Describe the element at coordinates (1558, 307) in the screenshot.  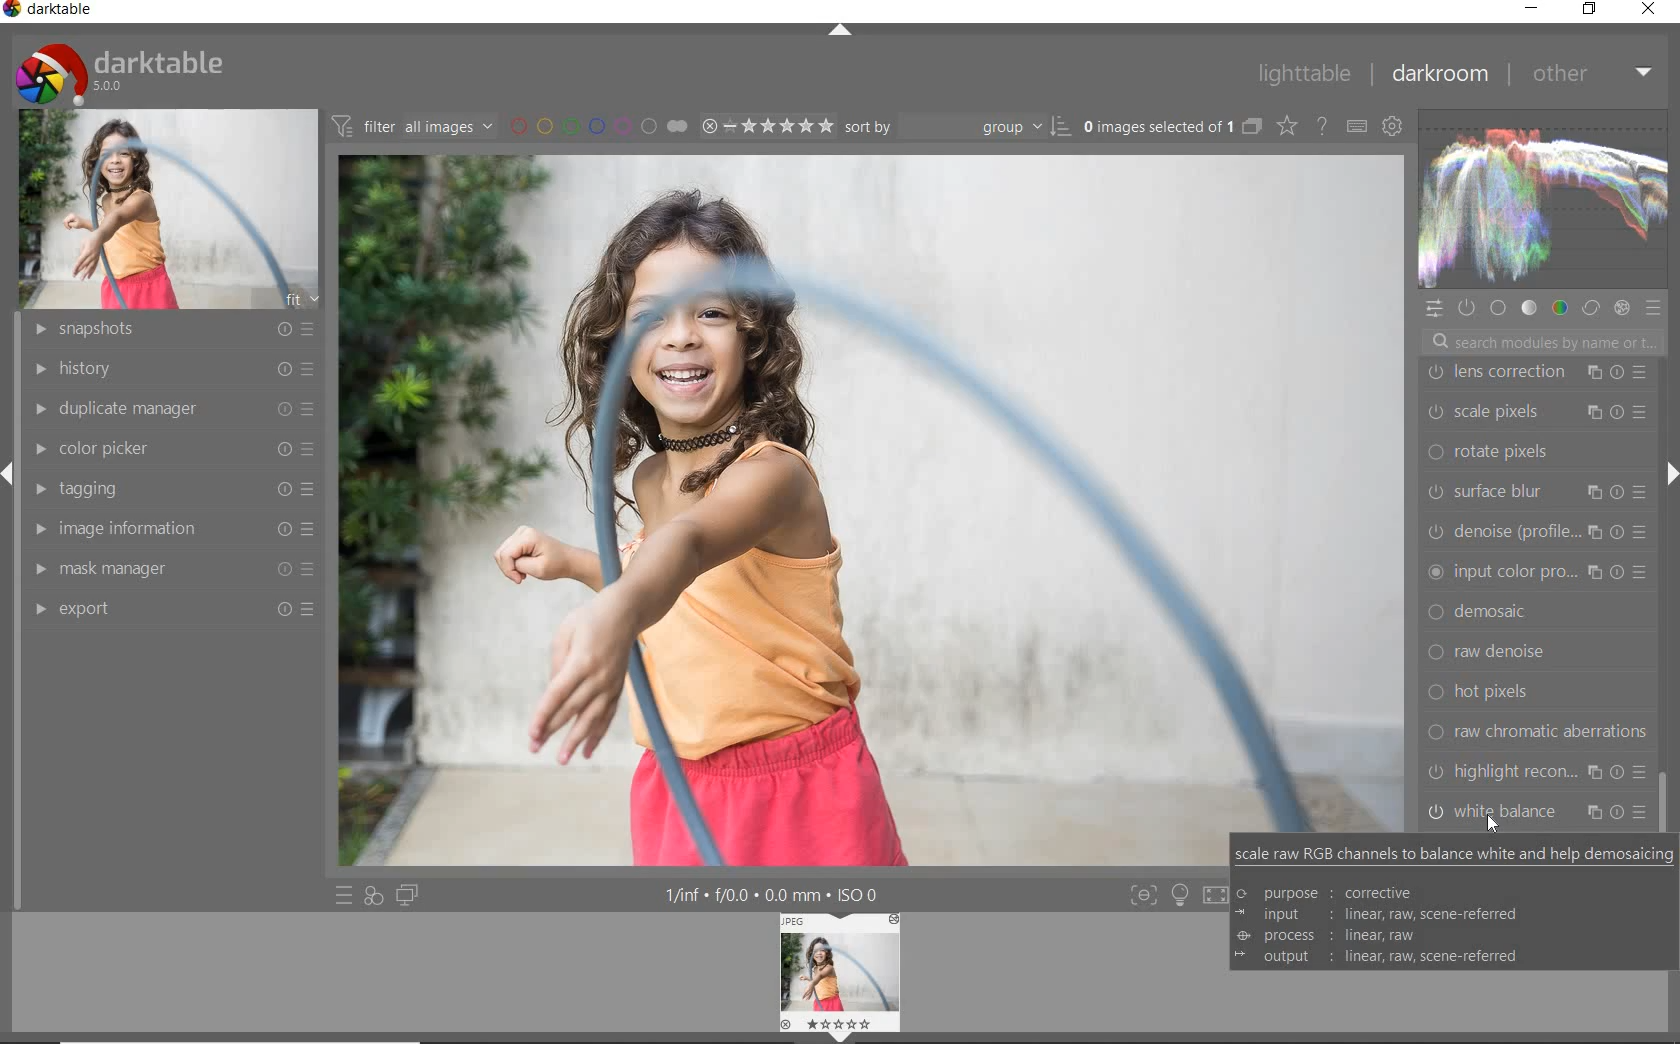
I see `color` at that location.